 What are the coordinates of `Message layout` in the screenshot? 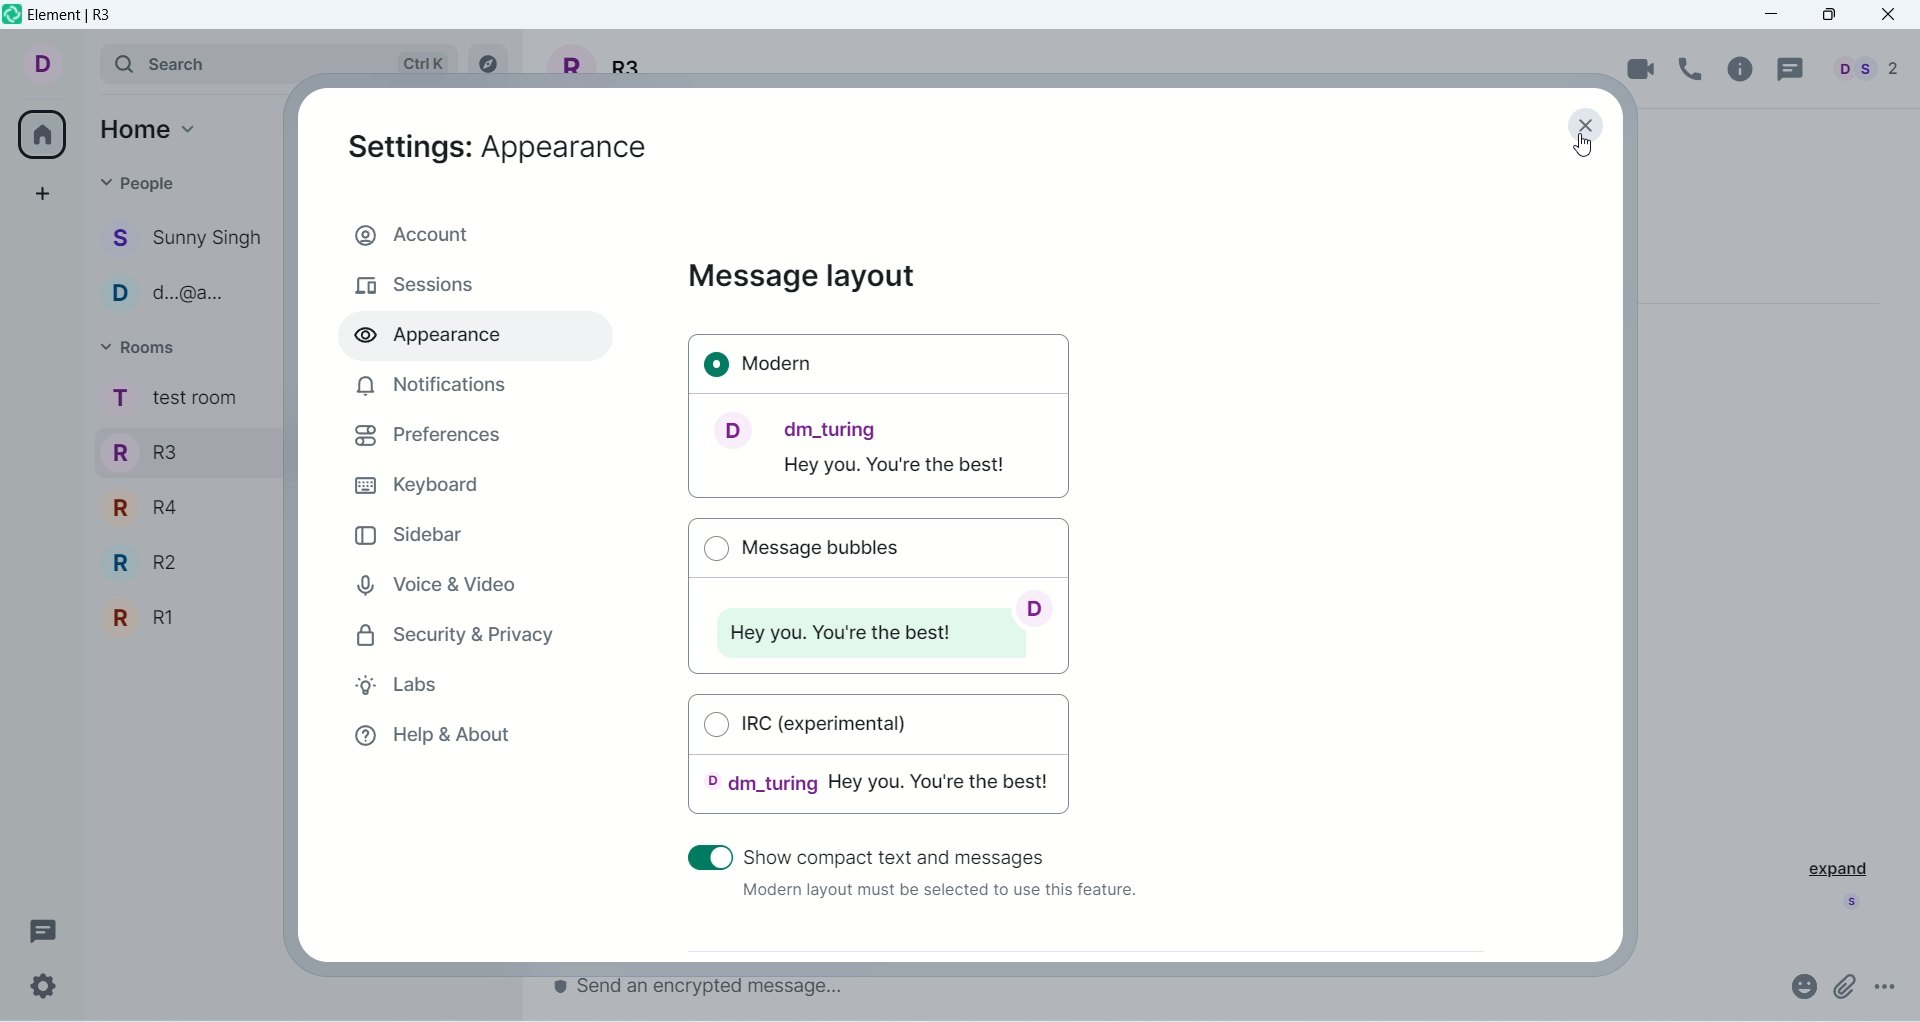 It's located at (802, 277).